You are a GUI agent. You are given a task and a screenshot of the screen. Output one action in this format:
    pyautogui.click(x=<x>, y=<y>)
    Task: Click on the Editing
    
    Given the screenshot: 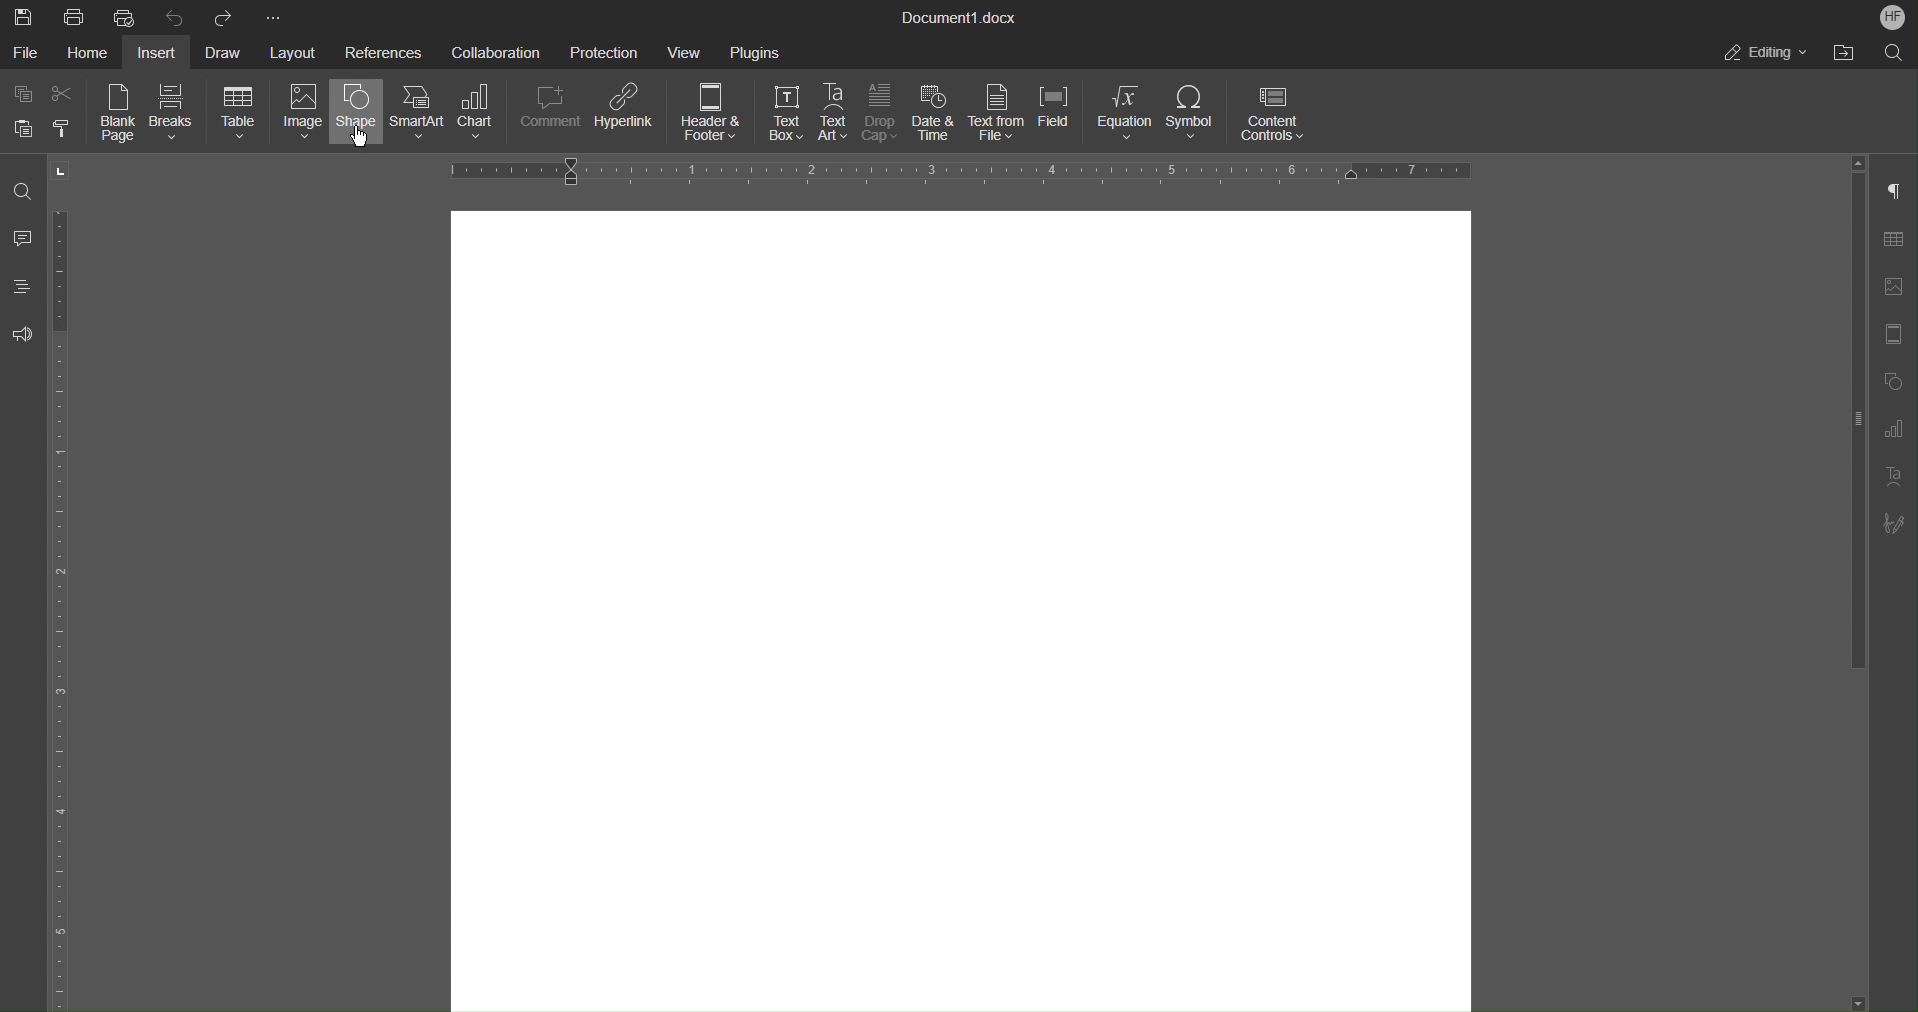 What is the action you would take?
    pyautogui.click(x=1767, y=53)
    